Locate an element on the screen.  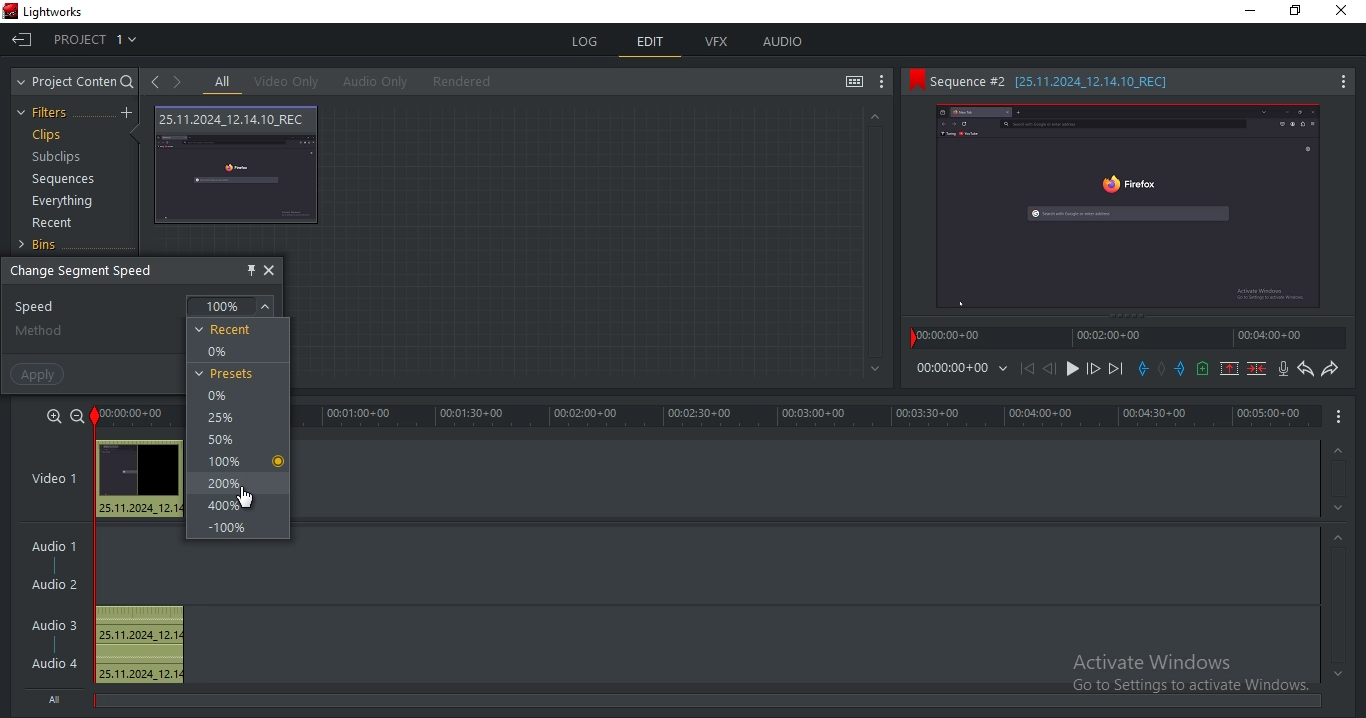
pin this object here is located at coordinates (247, 269).